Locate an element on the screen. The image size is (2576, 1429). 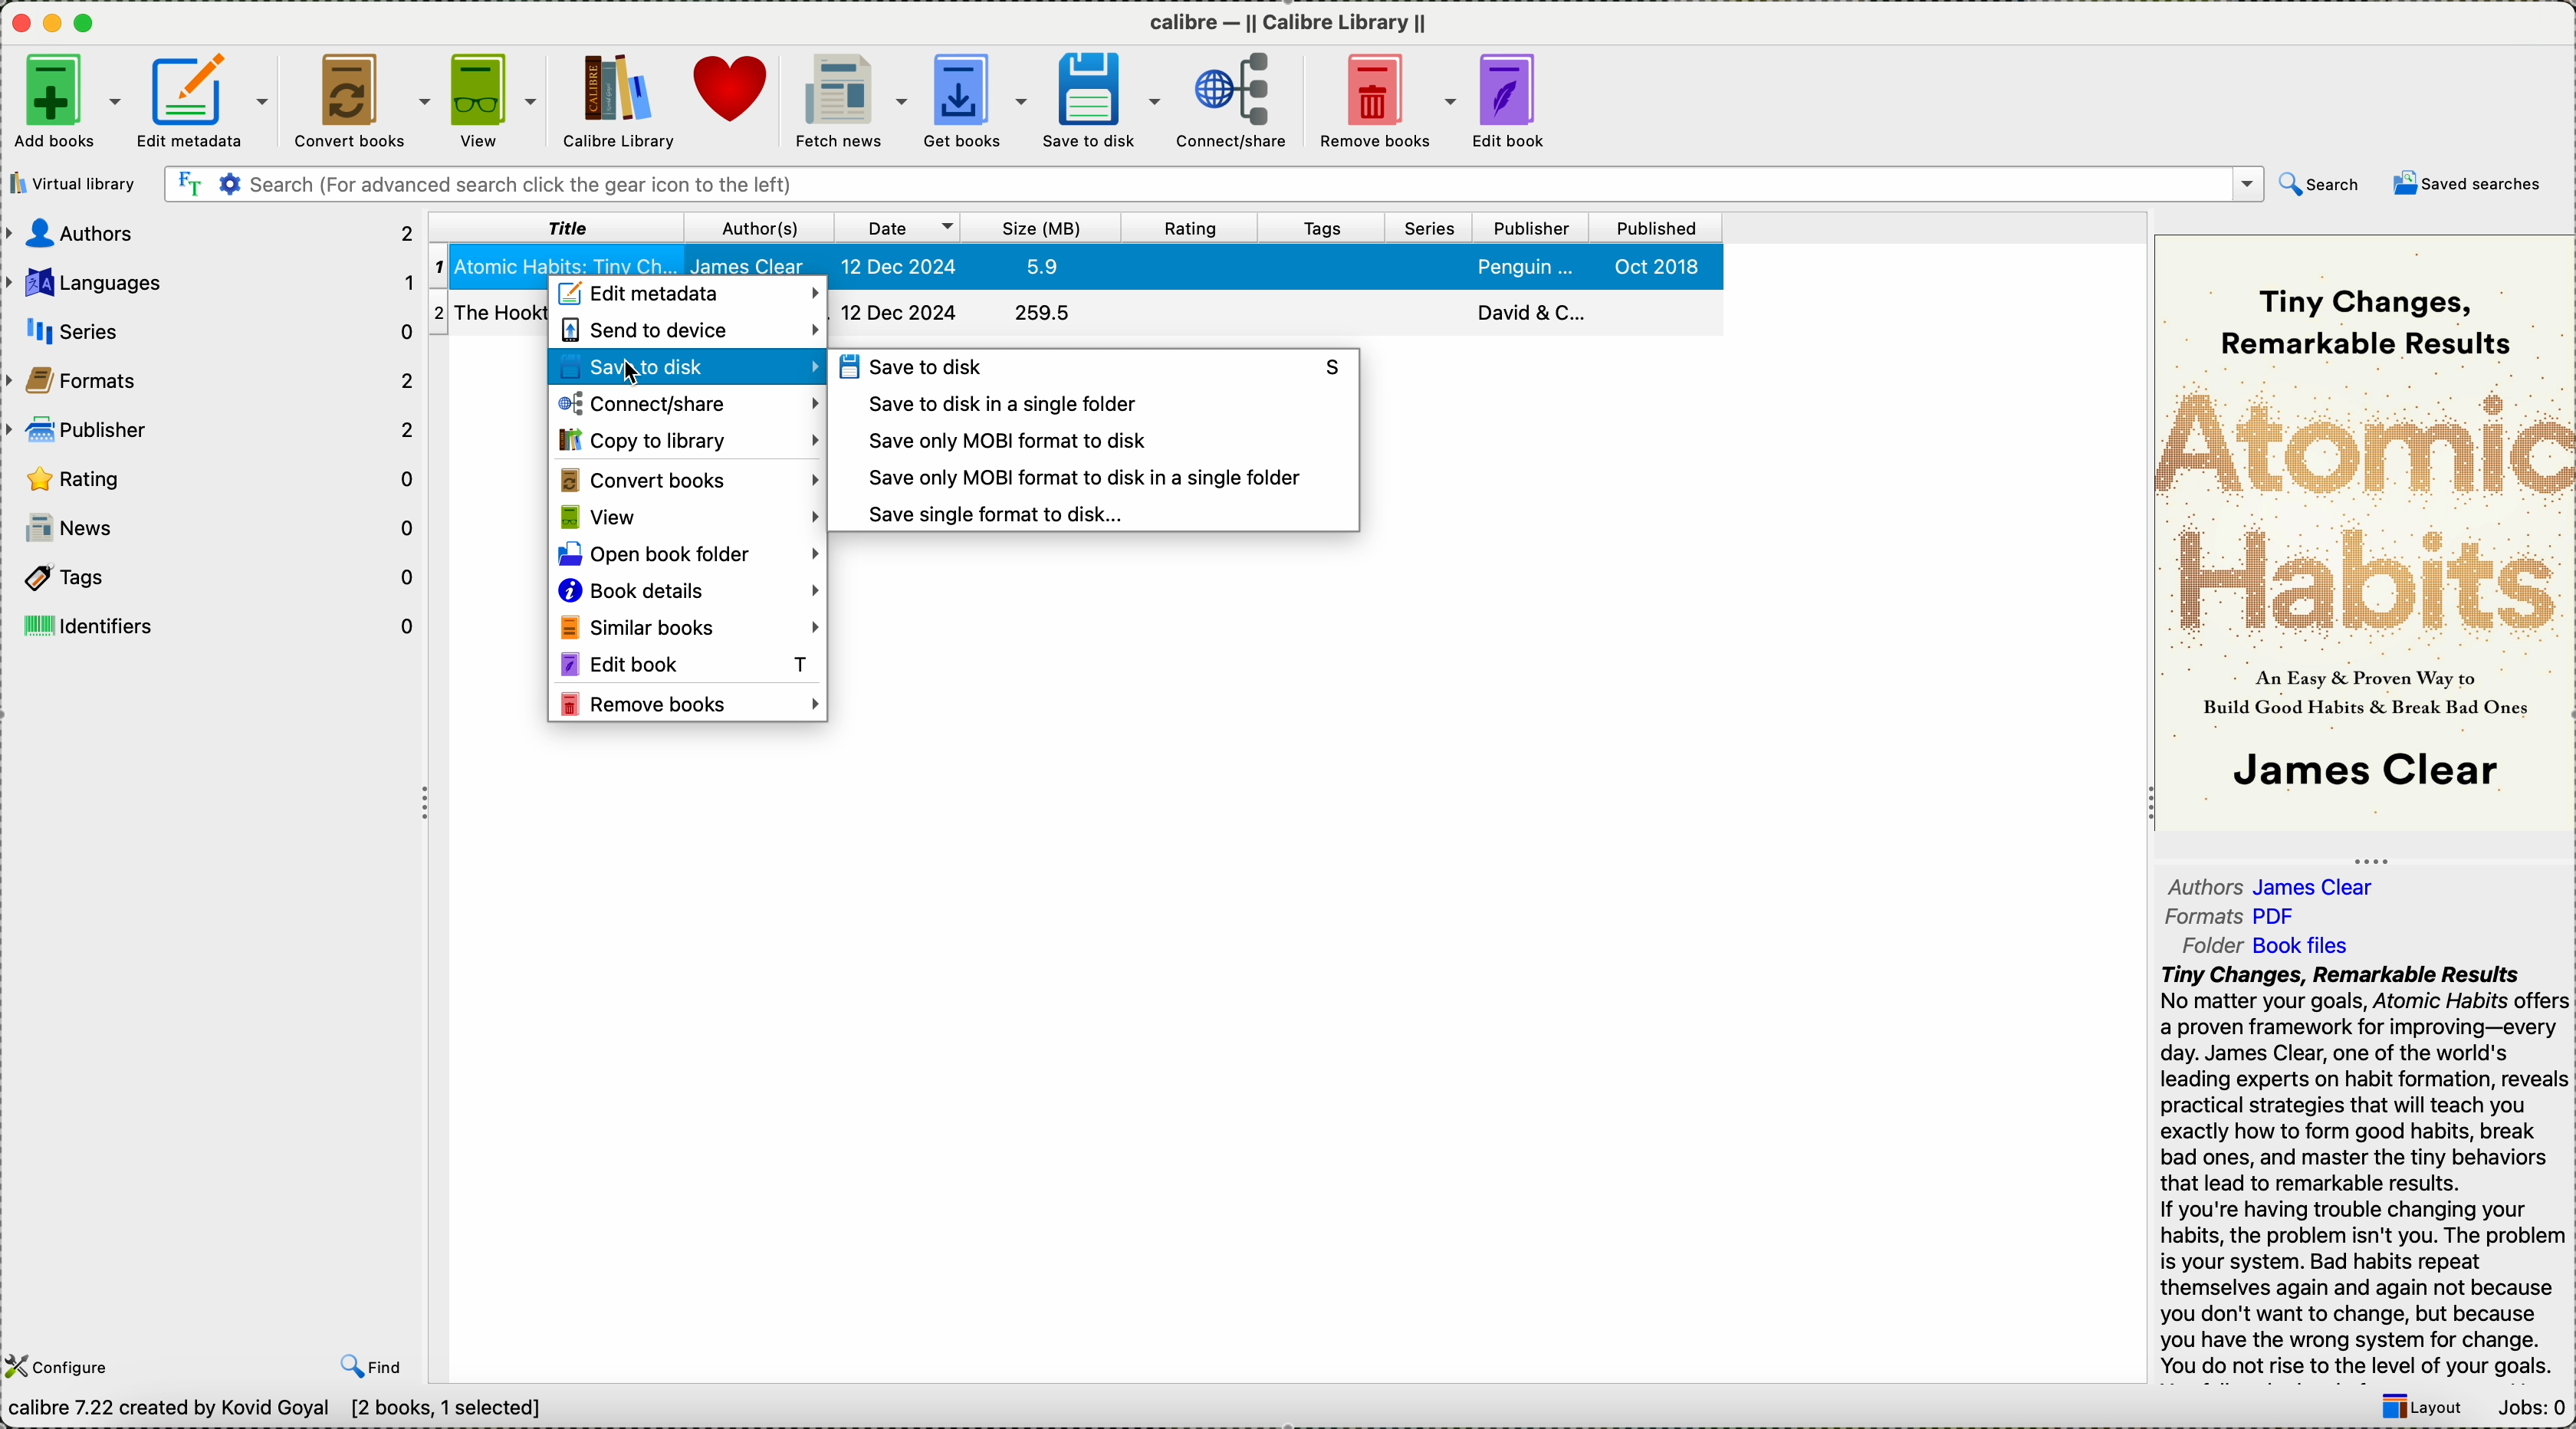
convert books is located at coordinates (687, 481).